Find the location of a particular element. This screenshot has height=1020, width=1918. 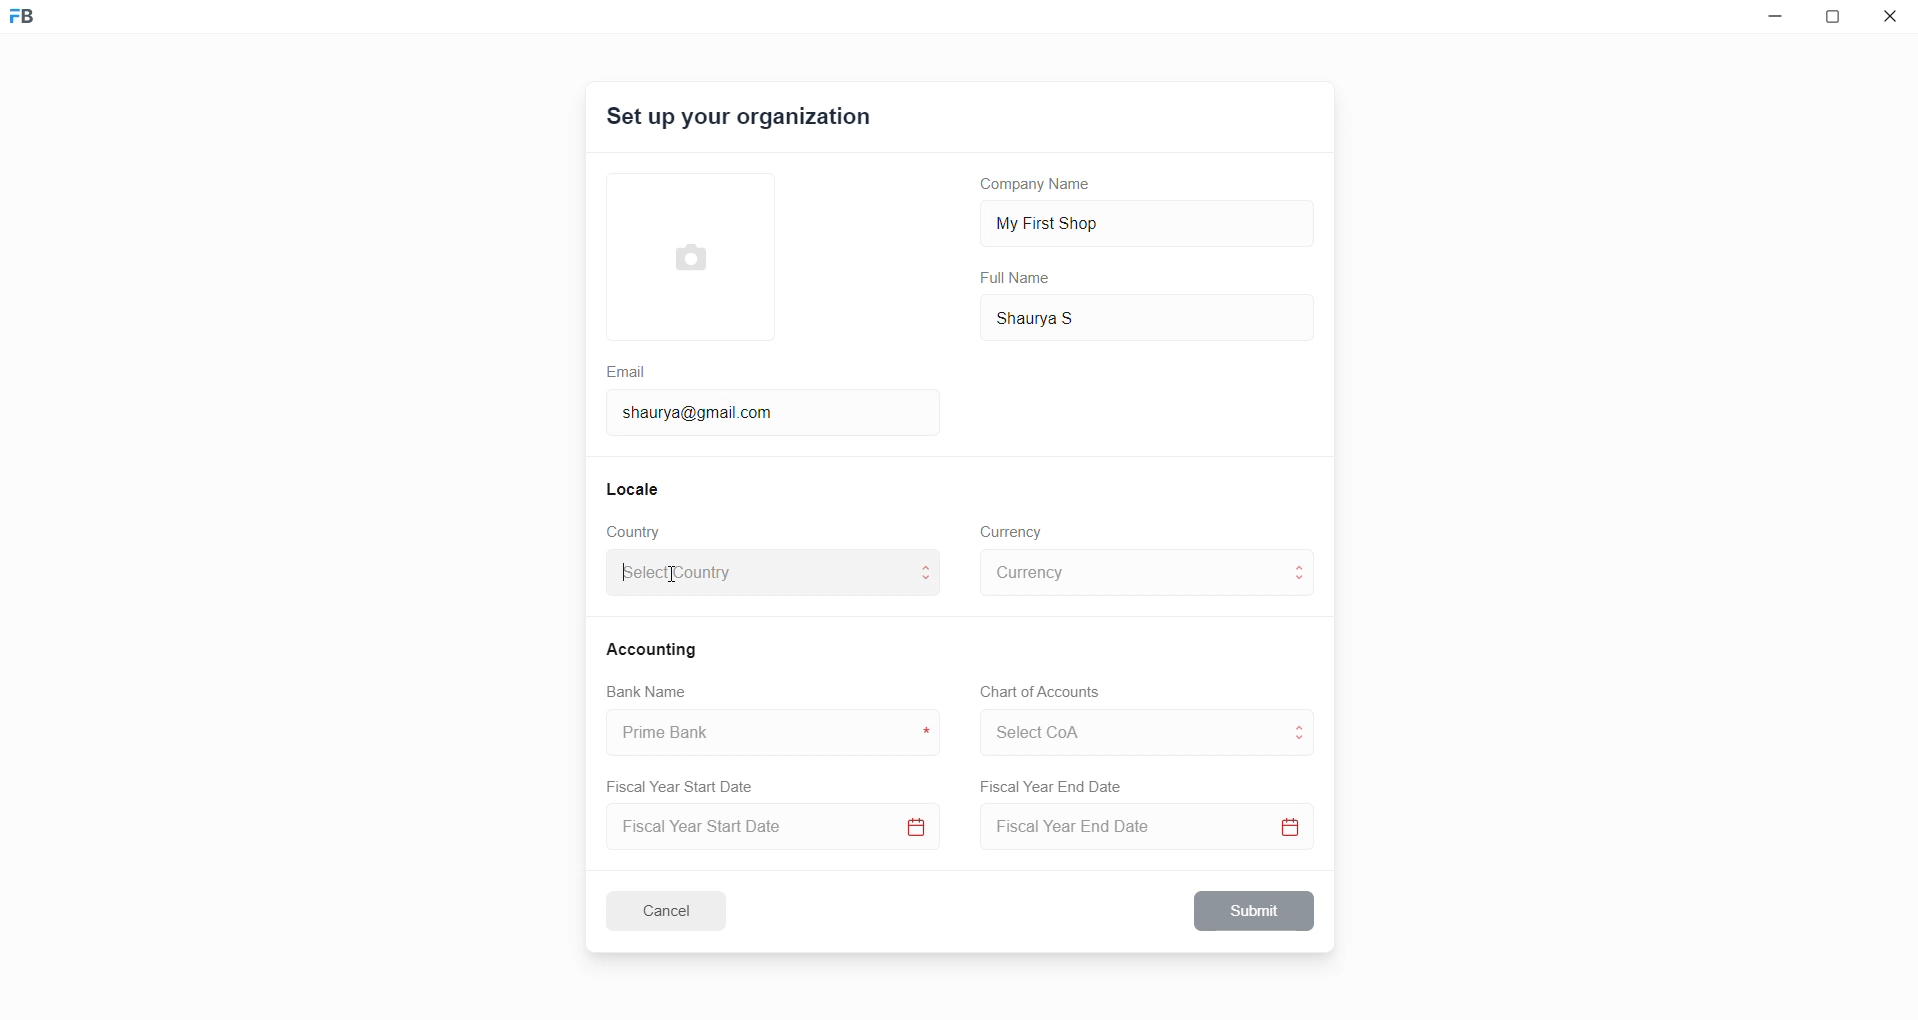

move to below currency is located at coordinates (1304, 583).